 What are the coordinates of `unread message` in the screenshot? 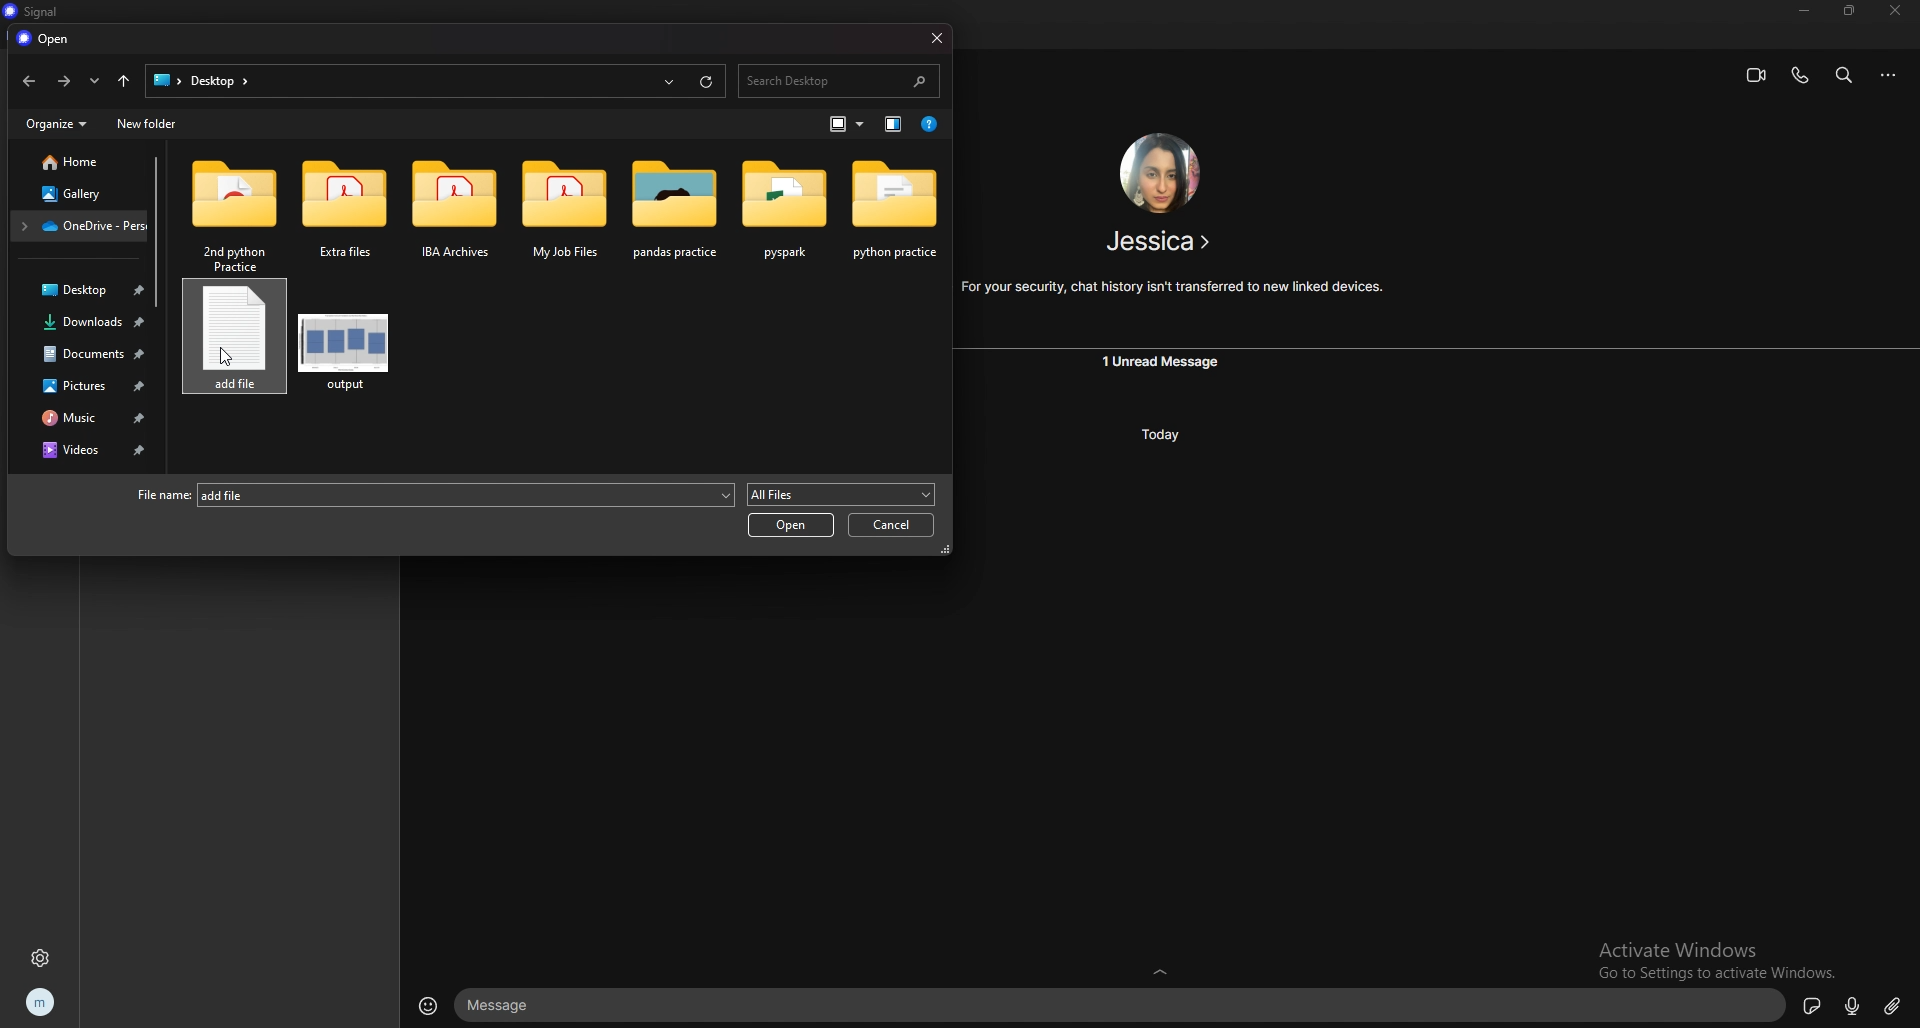 It's located at (1163, 362).